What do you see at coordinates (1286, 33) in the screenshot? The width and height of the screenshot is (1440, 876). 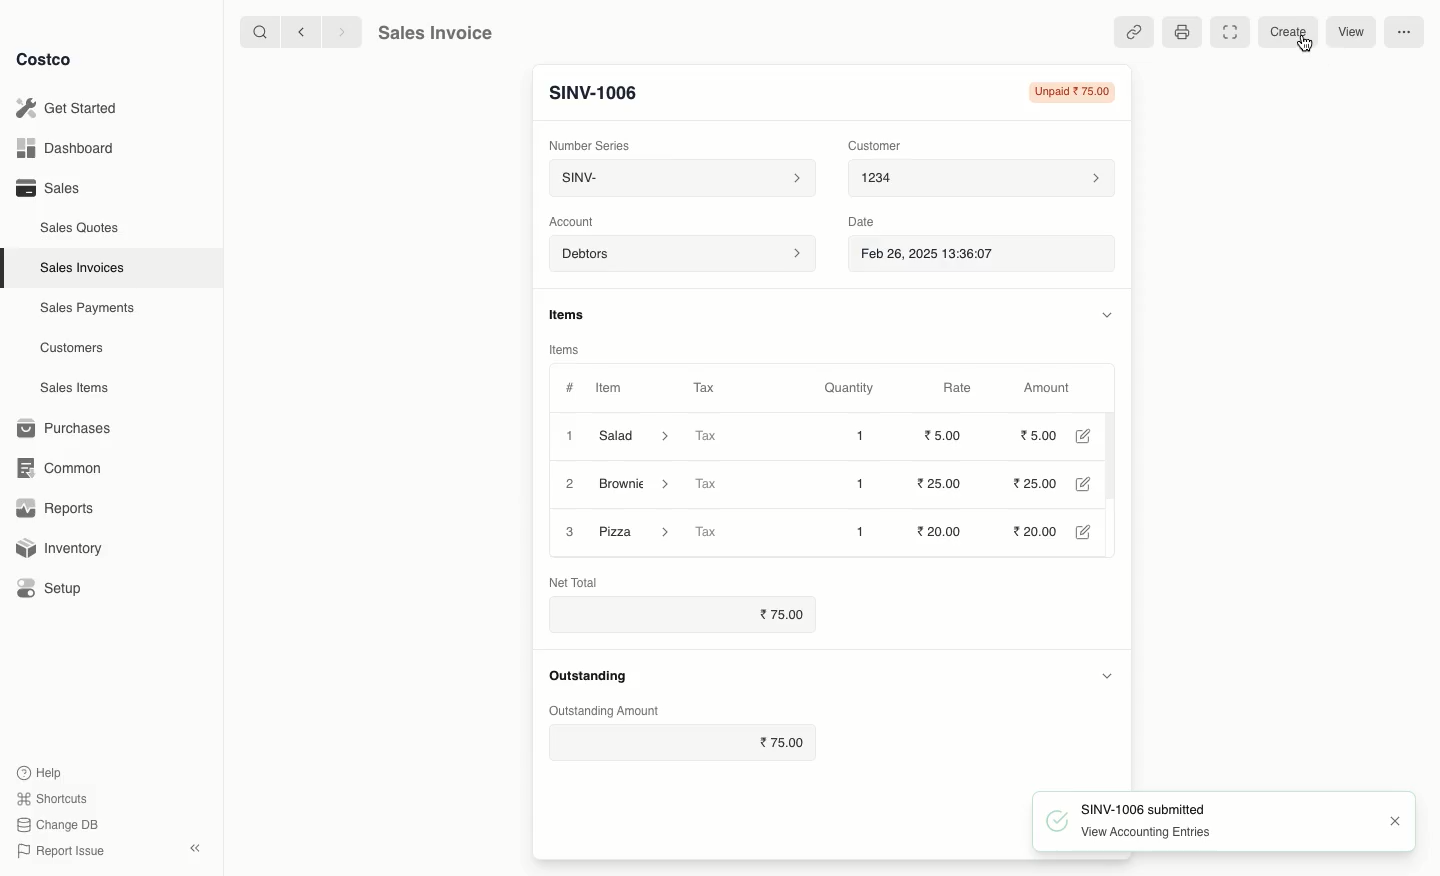 I see `Create` at bounding box center [1286, 33].